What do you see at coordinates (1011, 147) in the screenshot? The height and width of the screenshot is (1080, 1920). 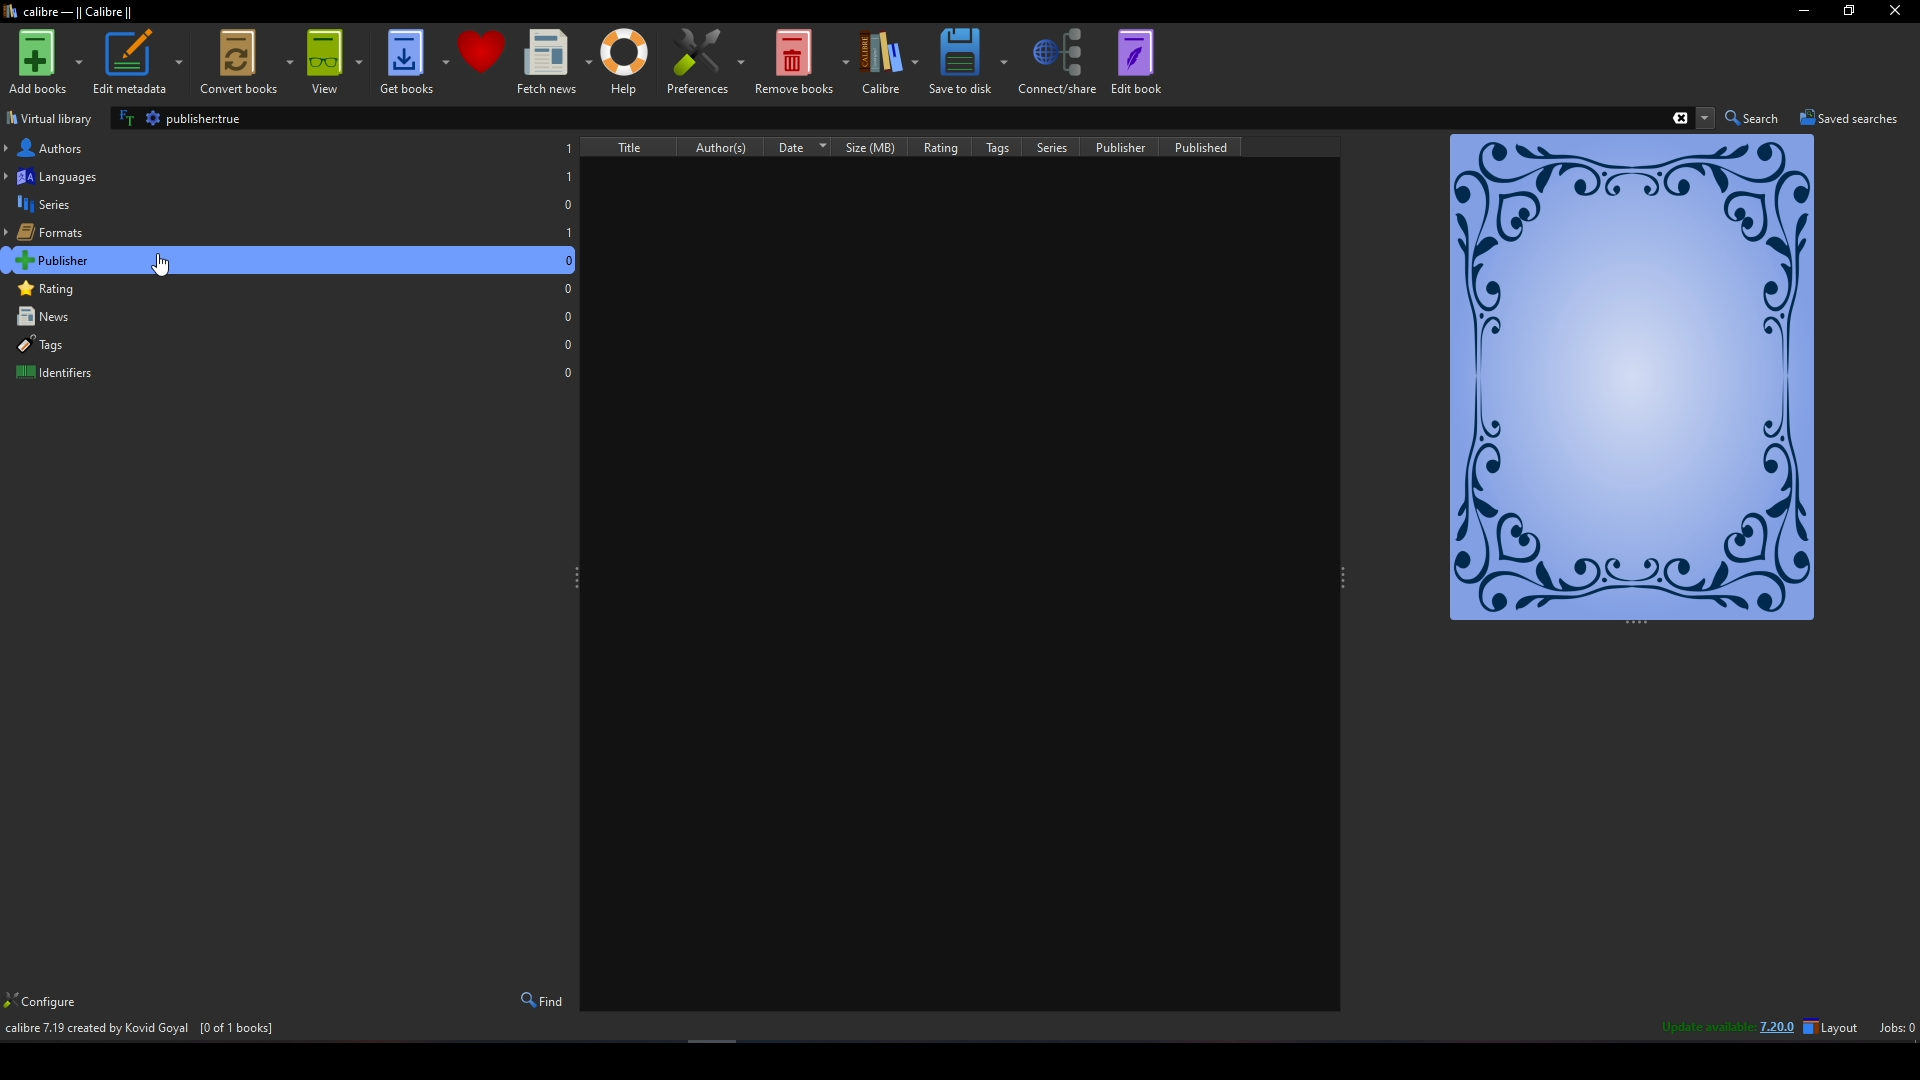 I see `Tags` at bounding box center [1011, 147].